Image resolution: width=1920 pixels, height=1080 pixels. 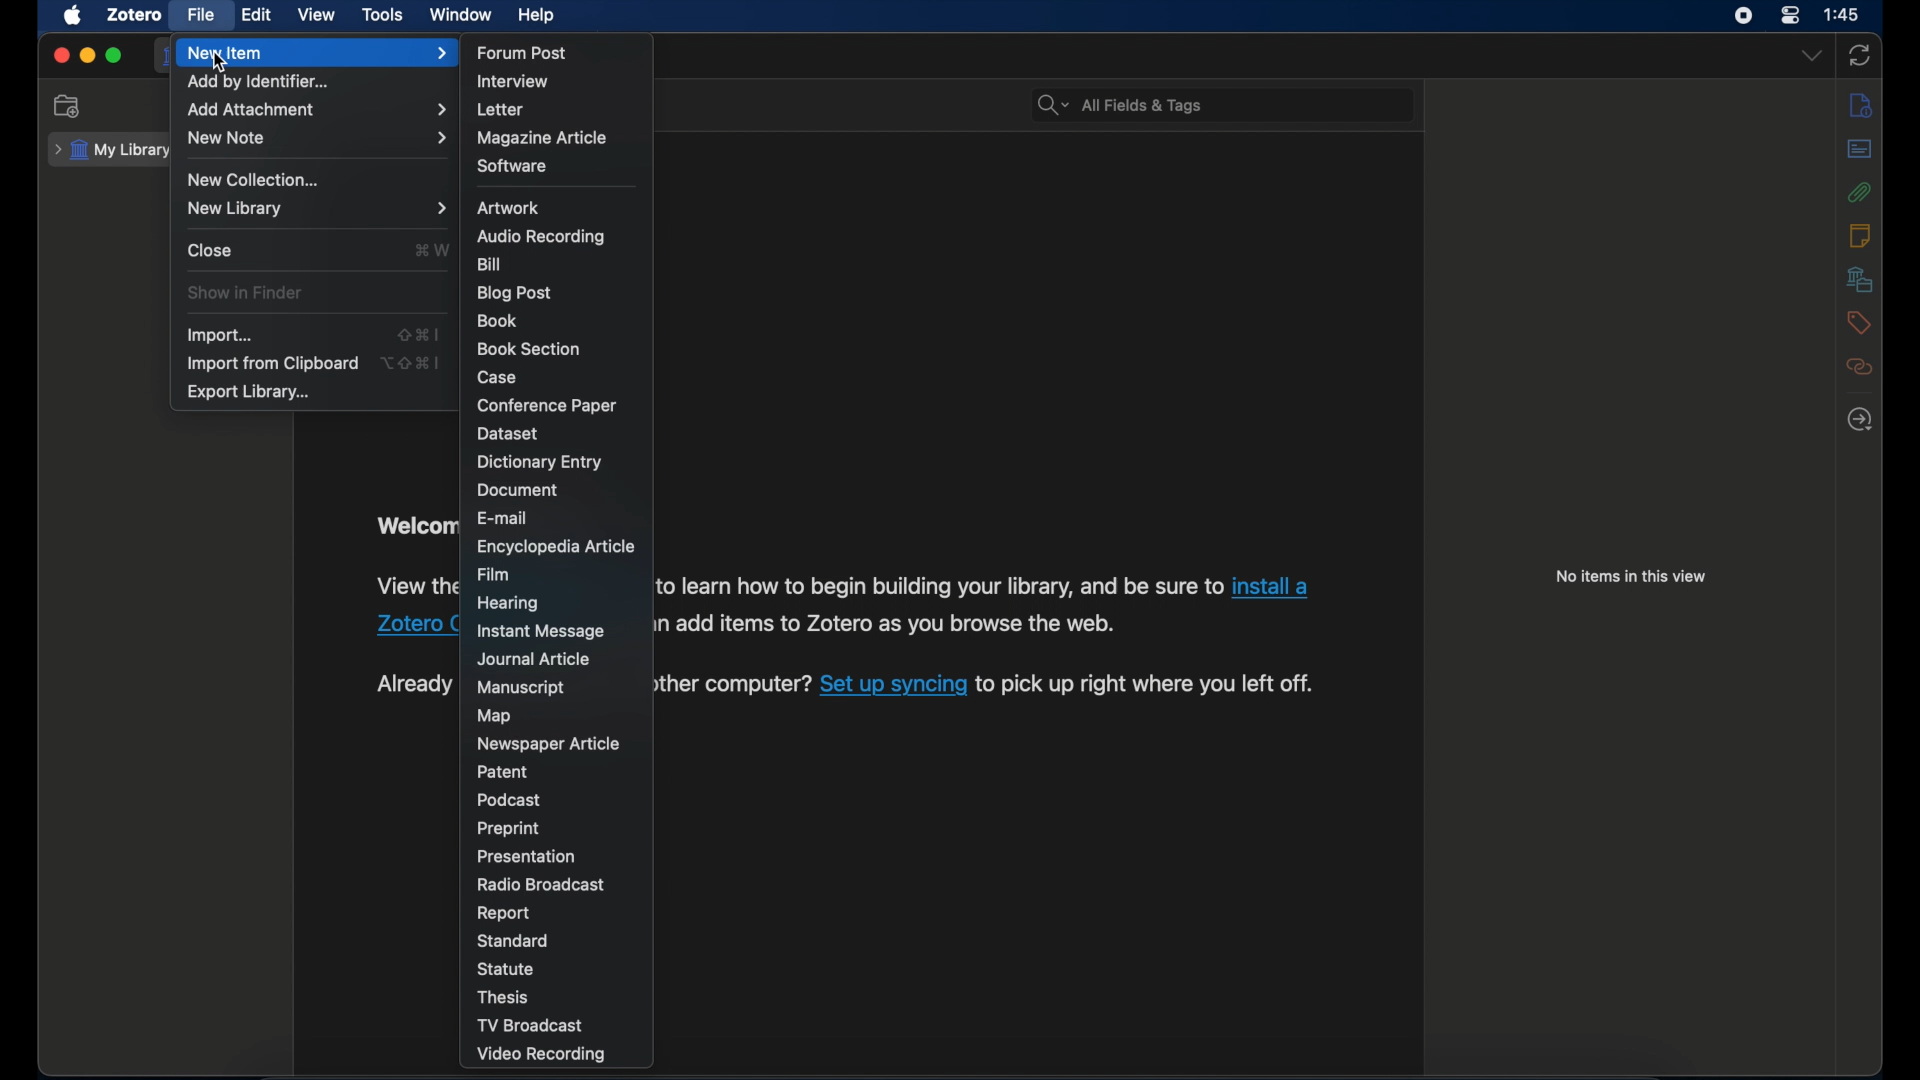 What do you see at coordinates (1149, 683) in the screenshot?
I see `to pick up right where you left off.` at bounding box center [1149, 683].